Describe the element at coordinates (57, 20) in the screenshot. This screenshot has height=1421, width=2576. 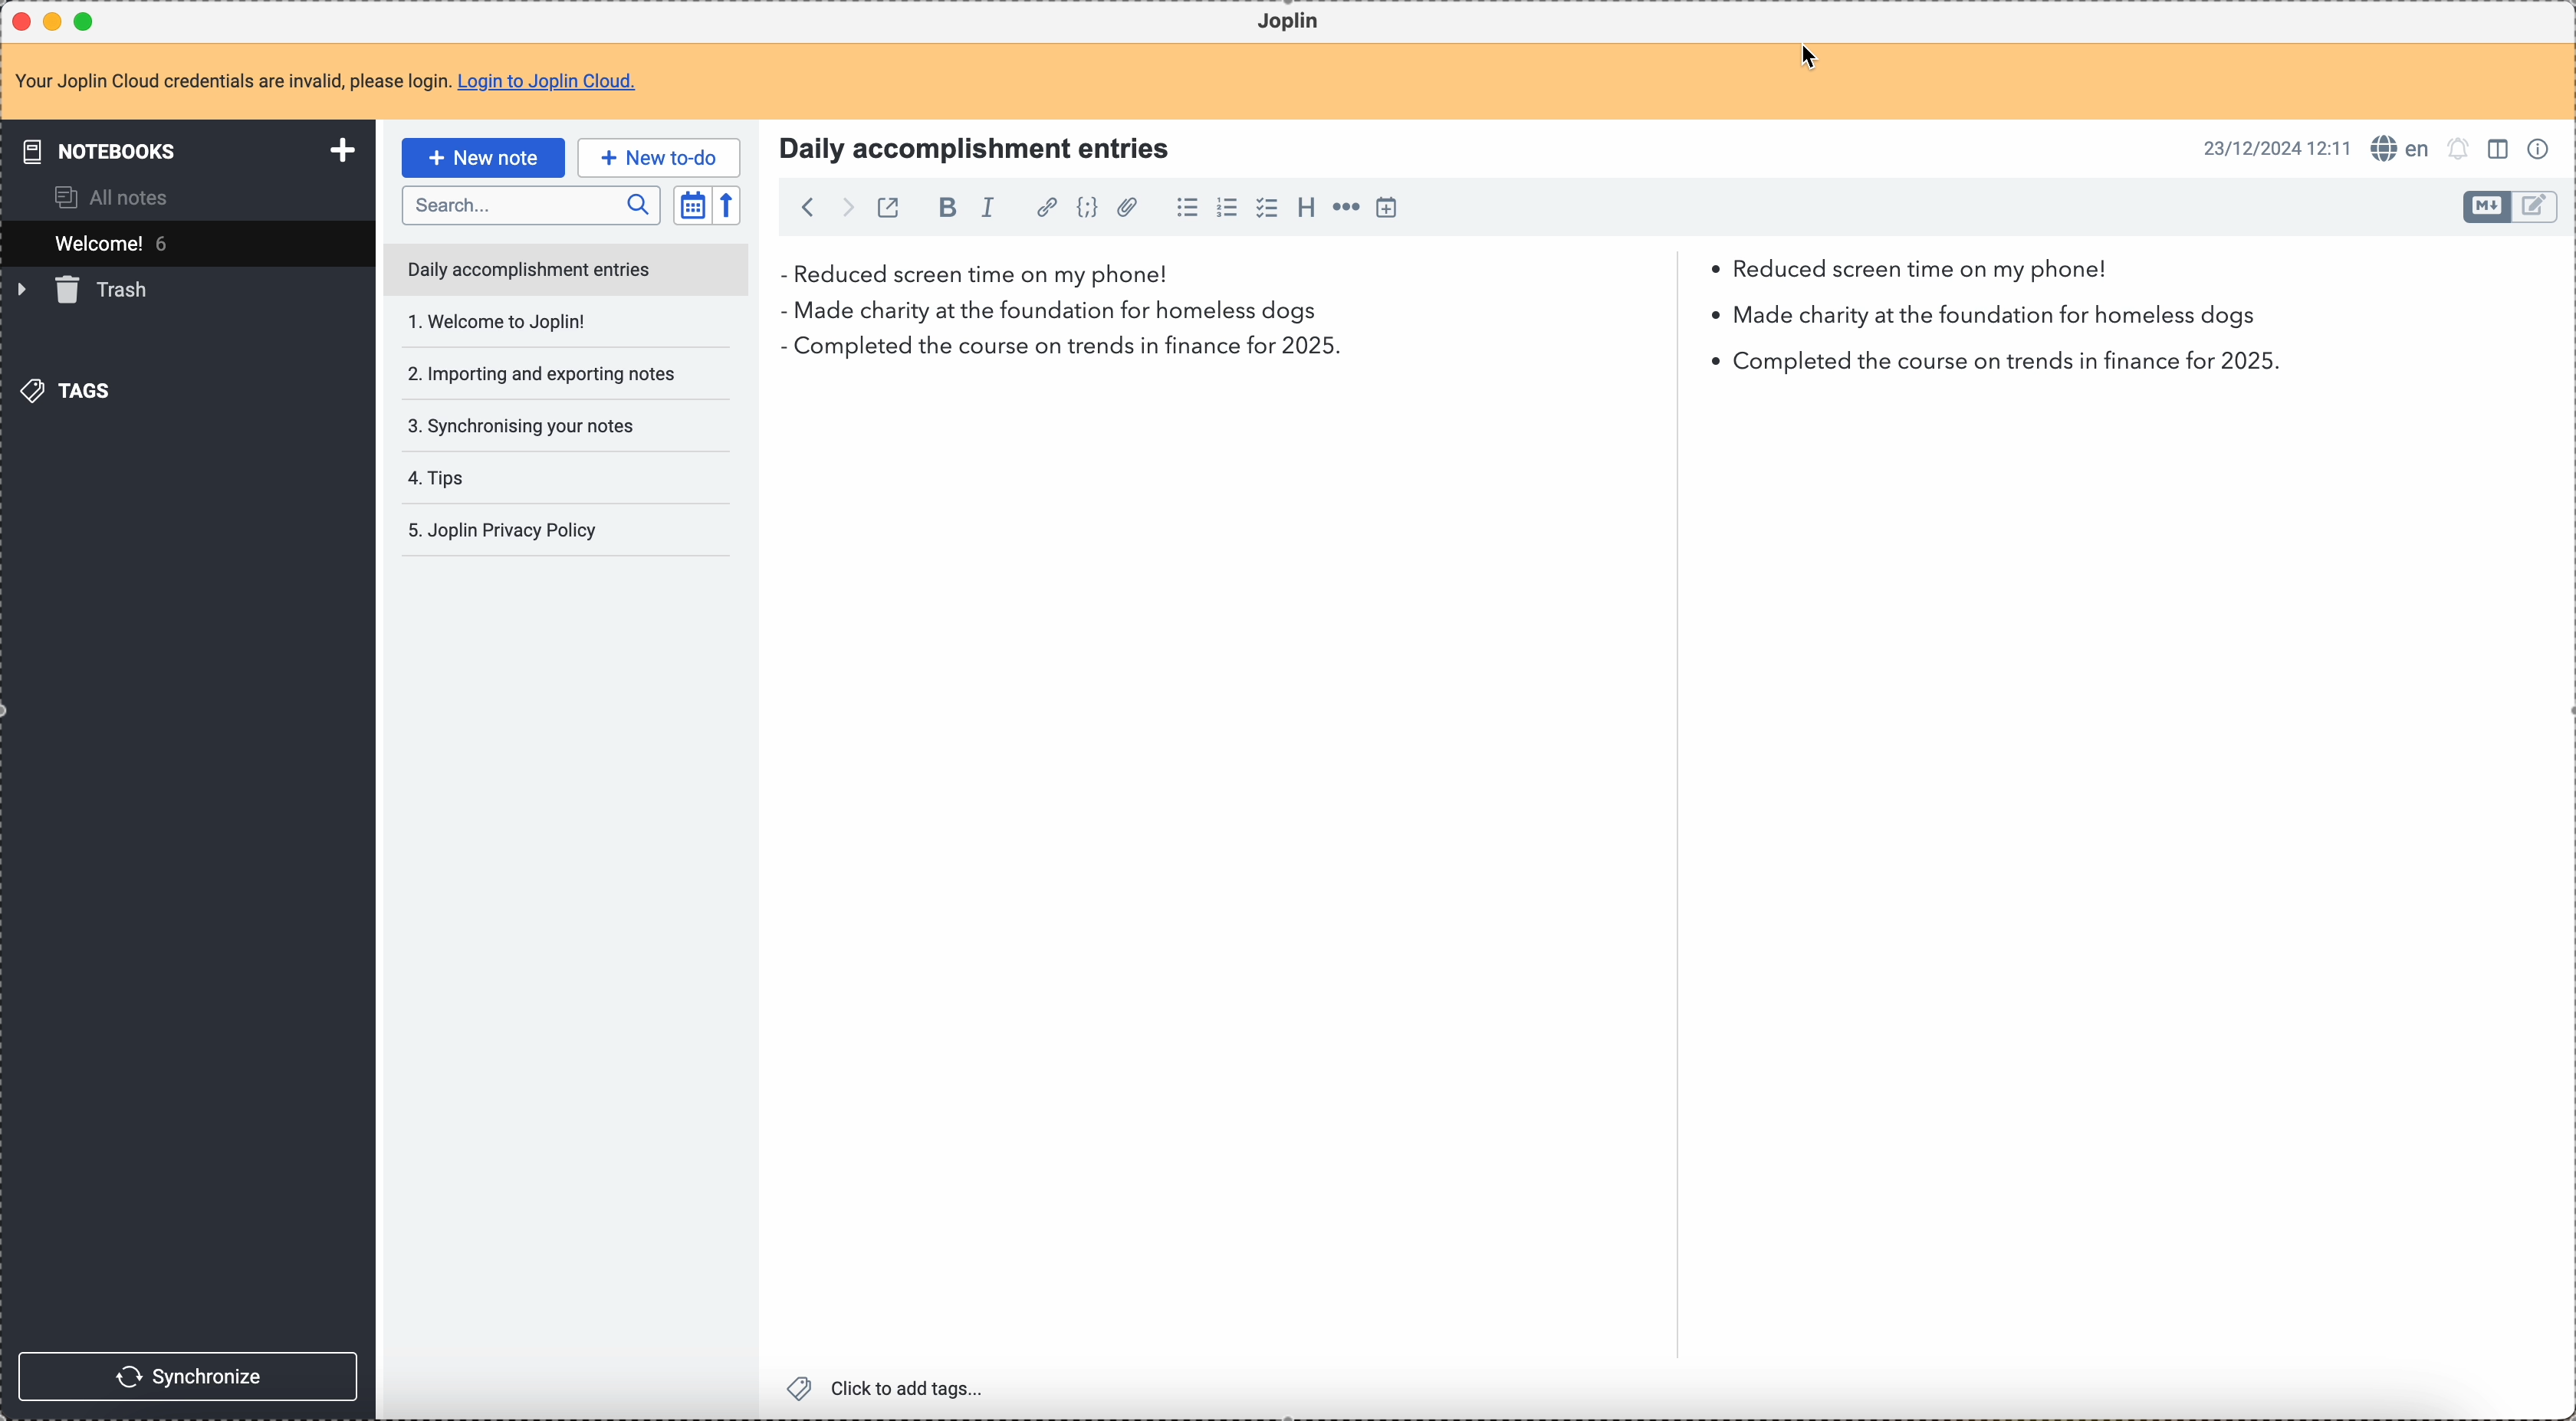
I see `minimize` at that location.